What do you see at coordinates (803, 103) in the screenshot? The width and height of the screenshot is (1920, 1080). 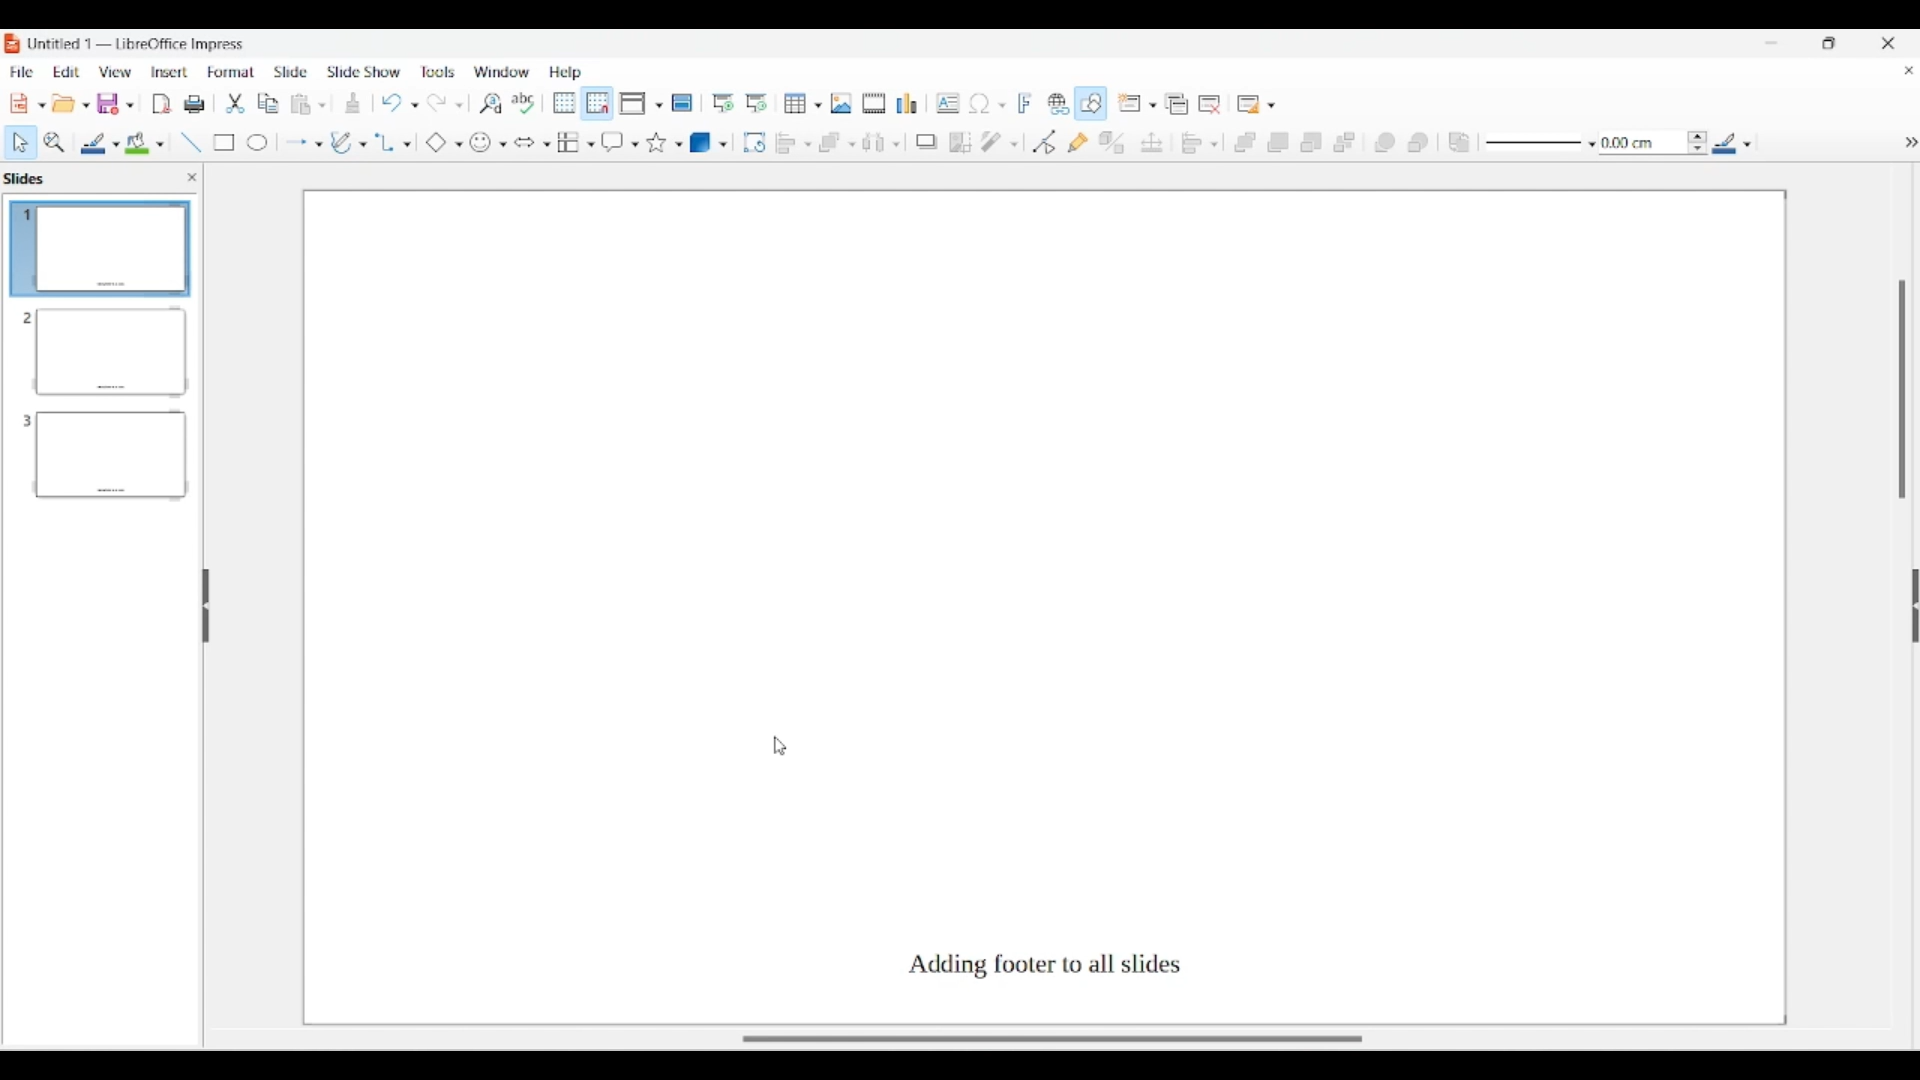 I see `Insert table options` at bounding box center [803, 103].